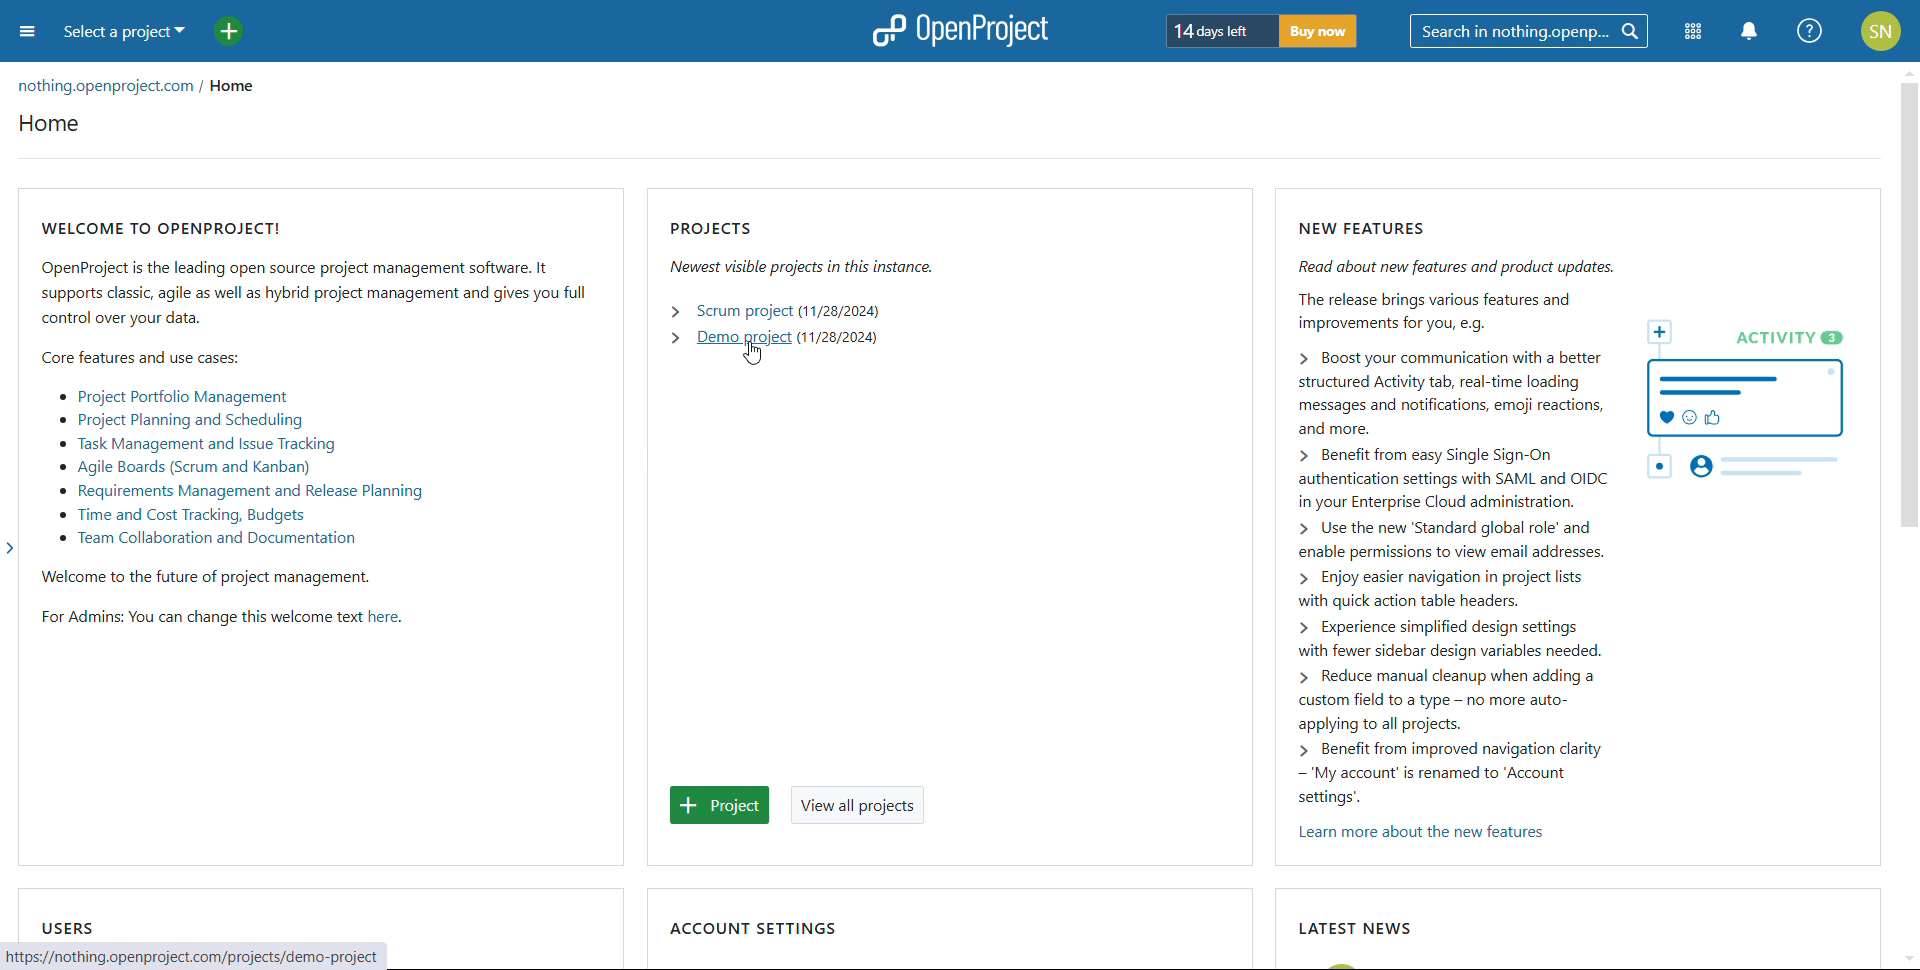 The image size is (1920, 970). What do you see at coordinates (744, 311) in the screenshot?
I see `scrum project` at bounding box center [744, 311].